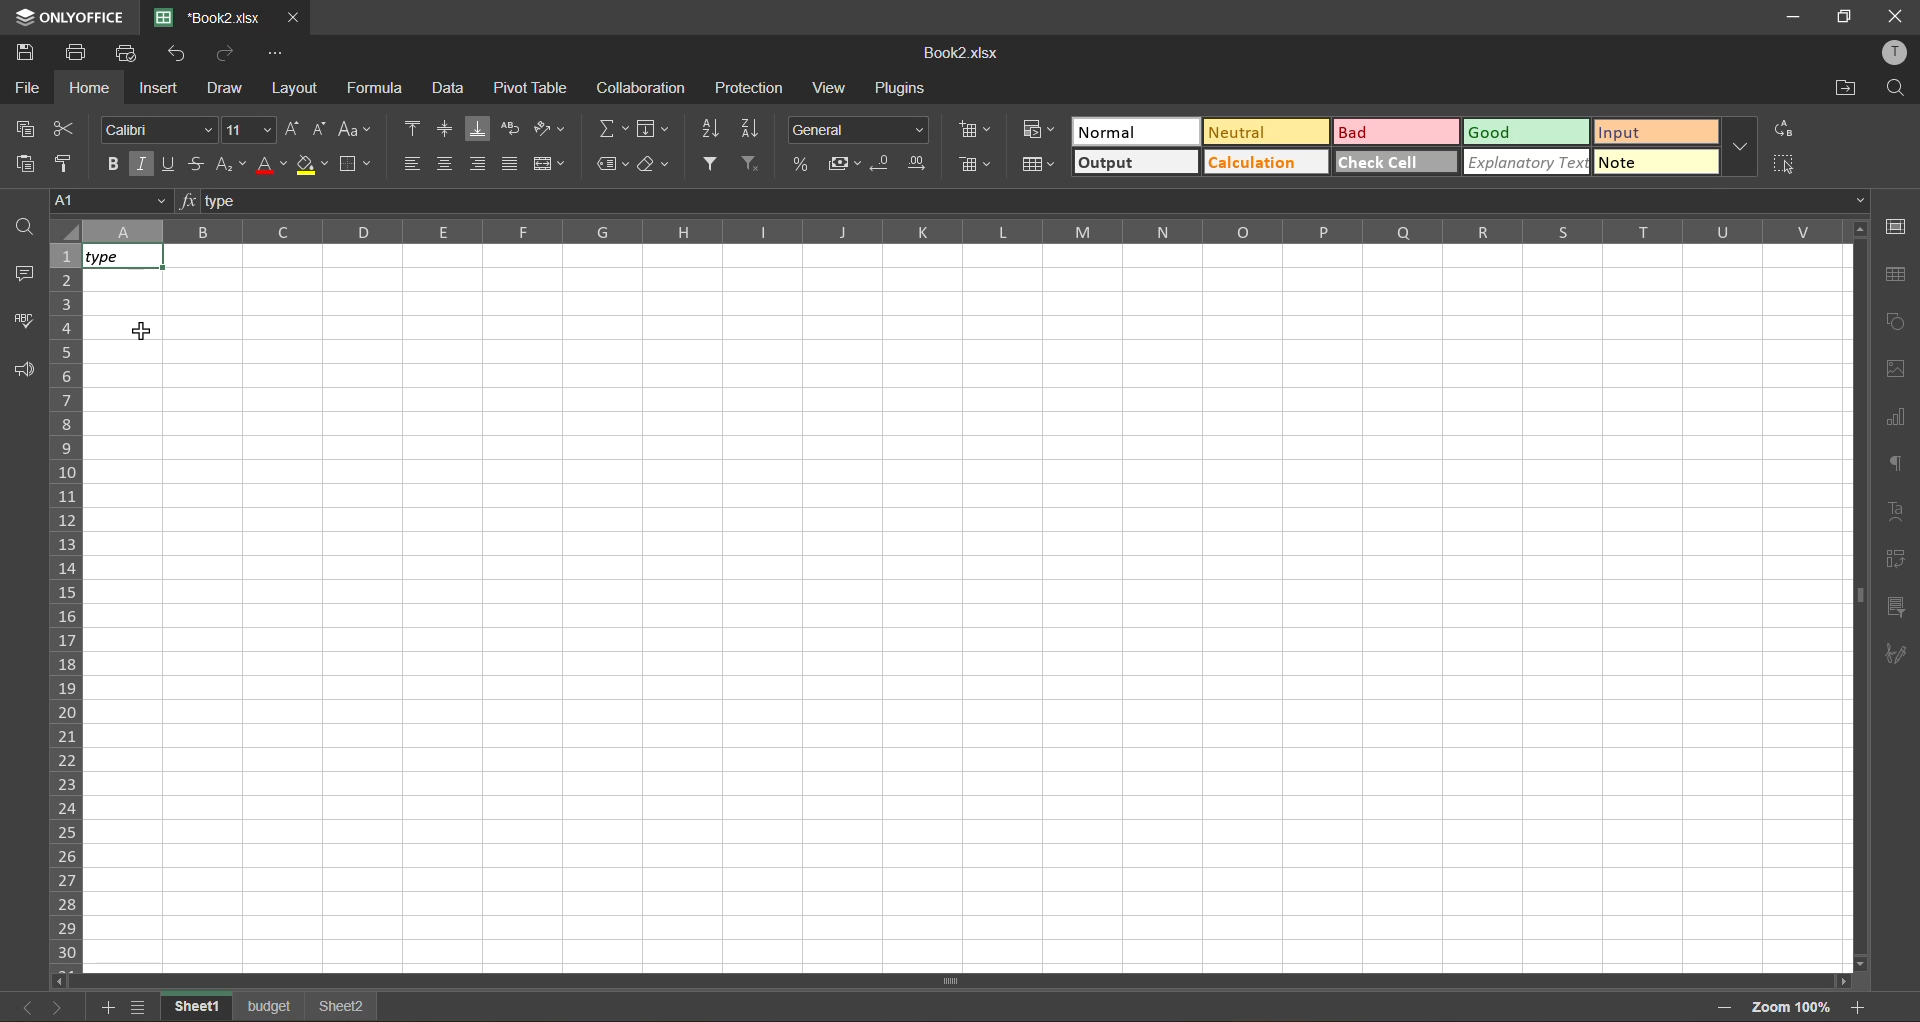 The height and width of the screenshot is (1022, 1920). Describe the element at coordinates (612, 133) in the screenshot. I see `summation` at that location.